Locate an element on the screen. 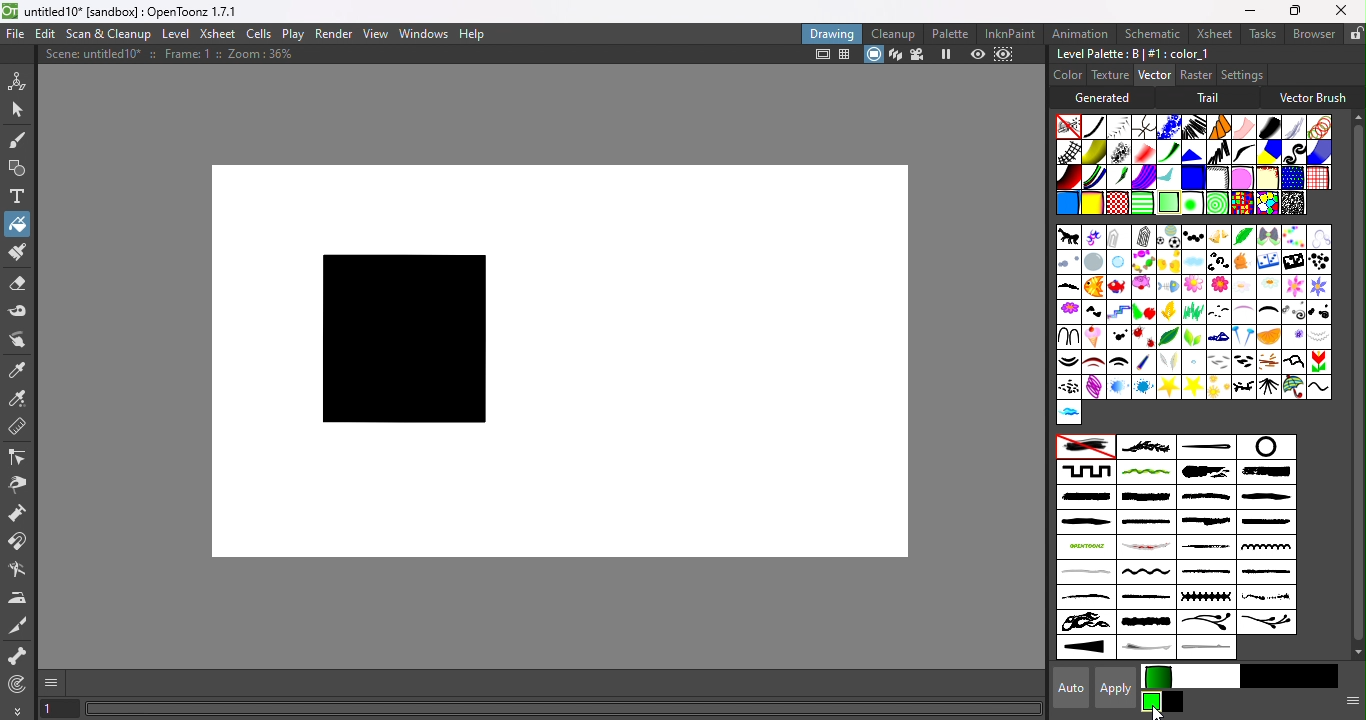 The height and width of the screenshot is (720, 1366). thor2 is located at coordinates (1269, 386).